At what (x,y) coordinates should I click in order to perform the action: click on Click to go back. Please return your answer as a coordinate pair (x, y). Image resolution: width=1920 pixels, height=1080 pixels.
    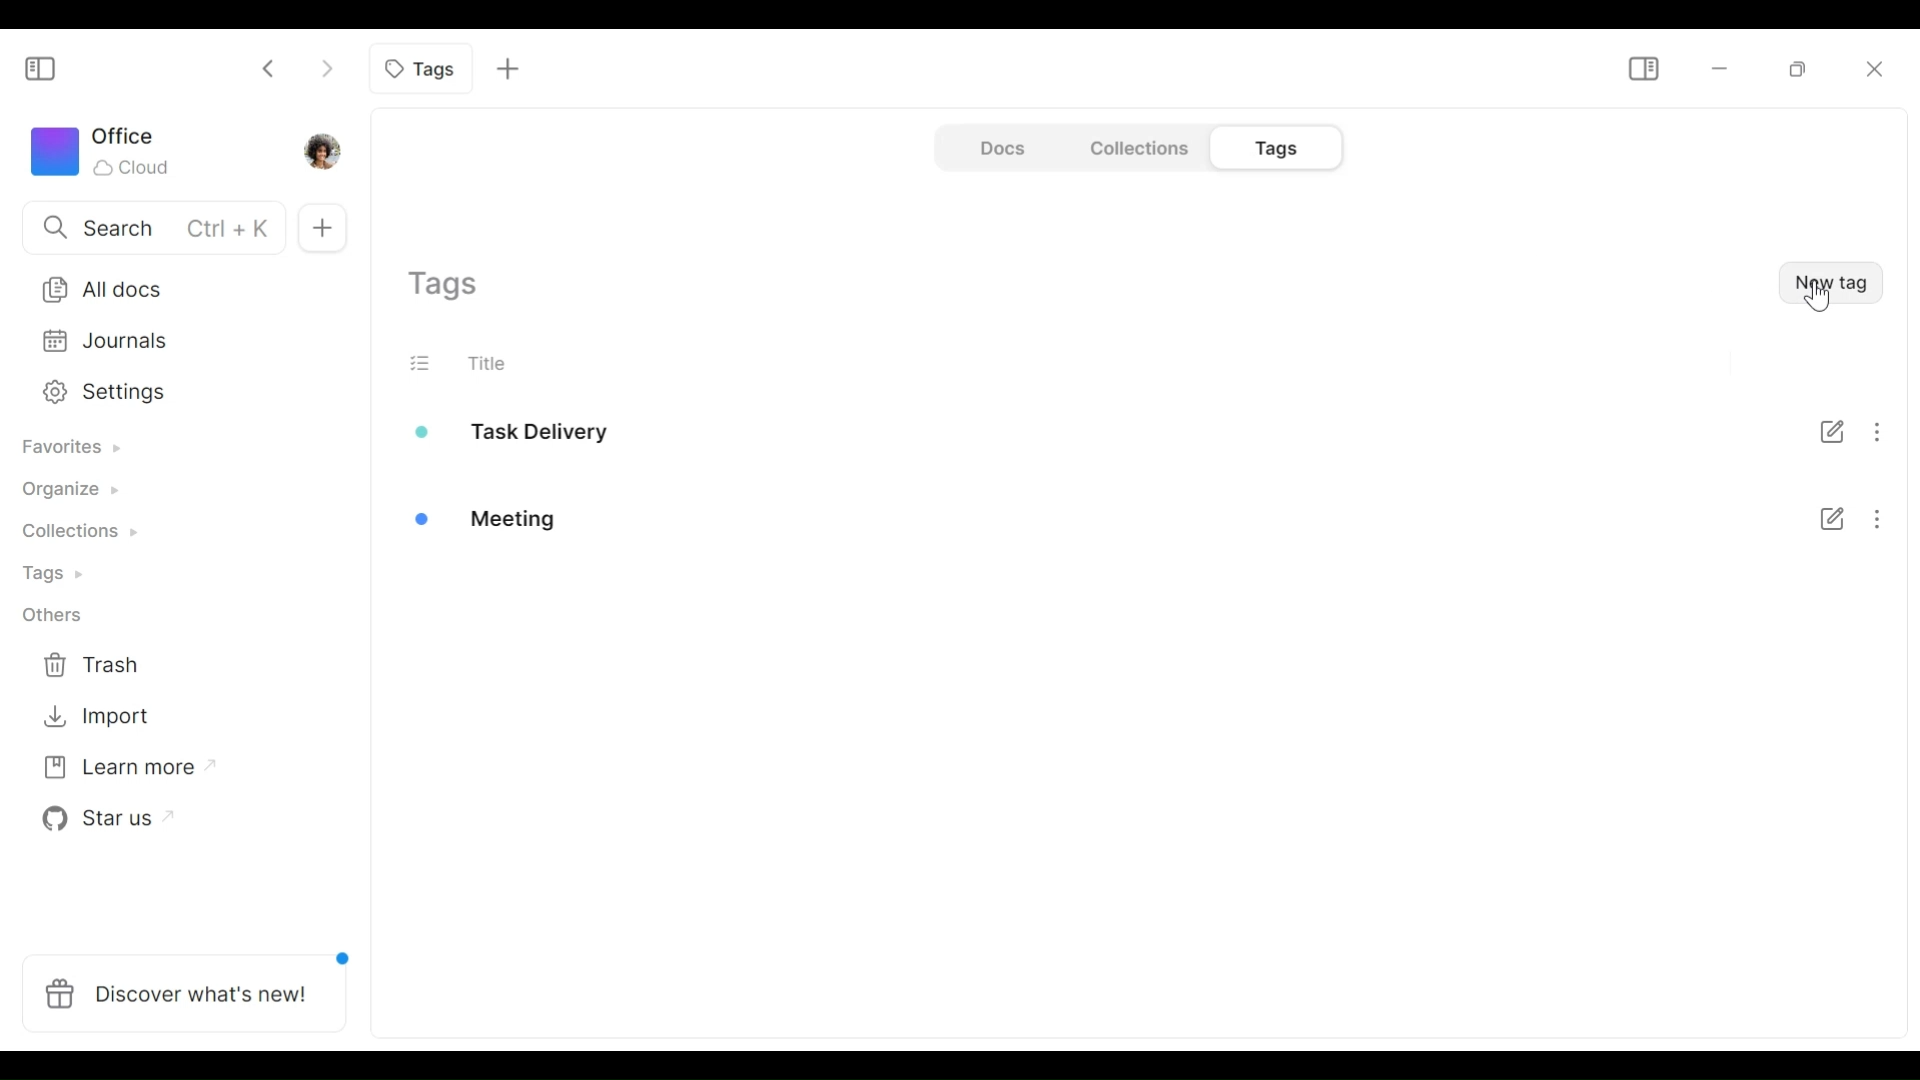
    Looking at the image, I should click on (271, 68).